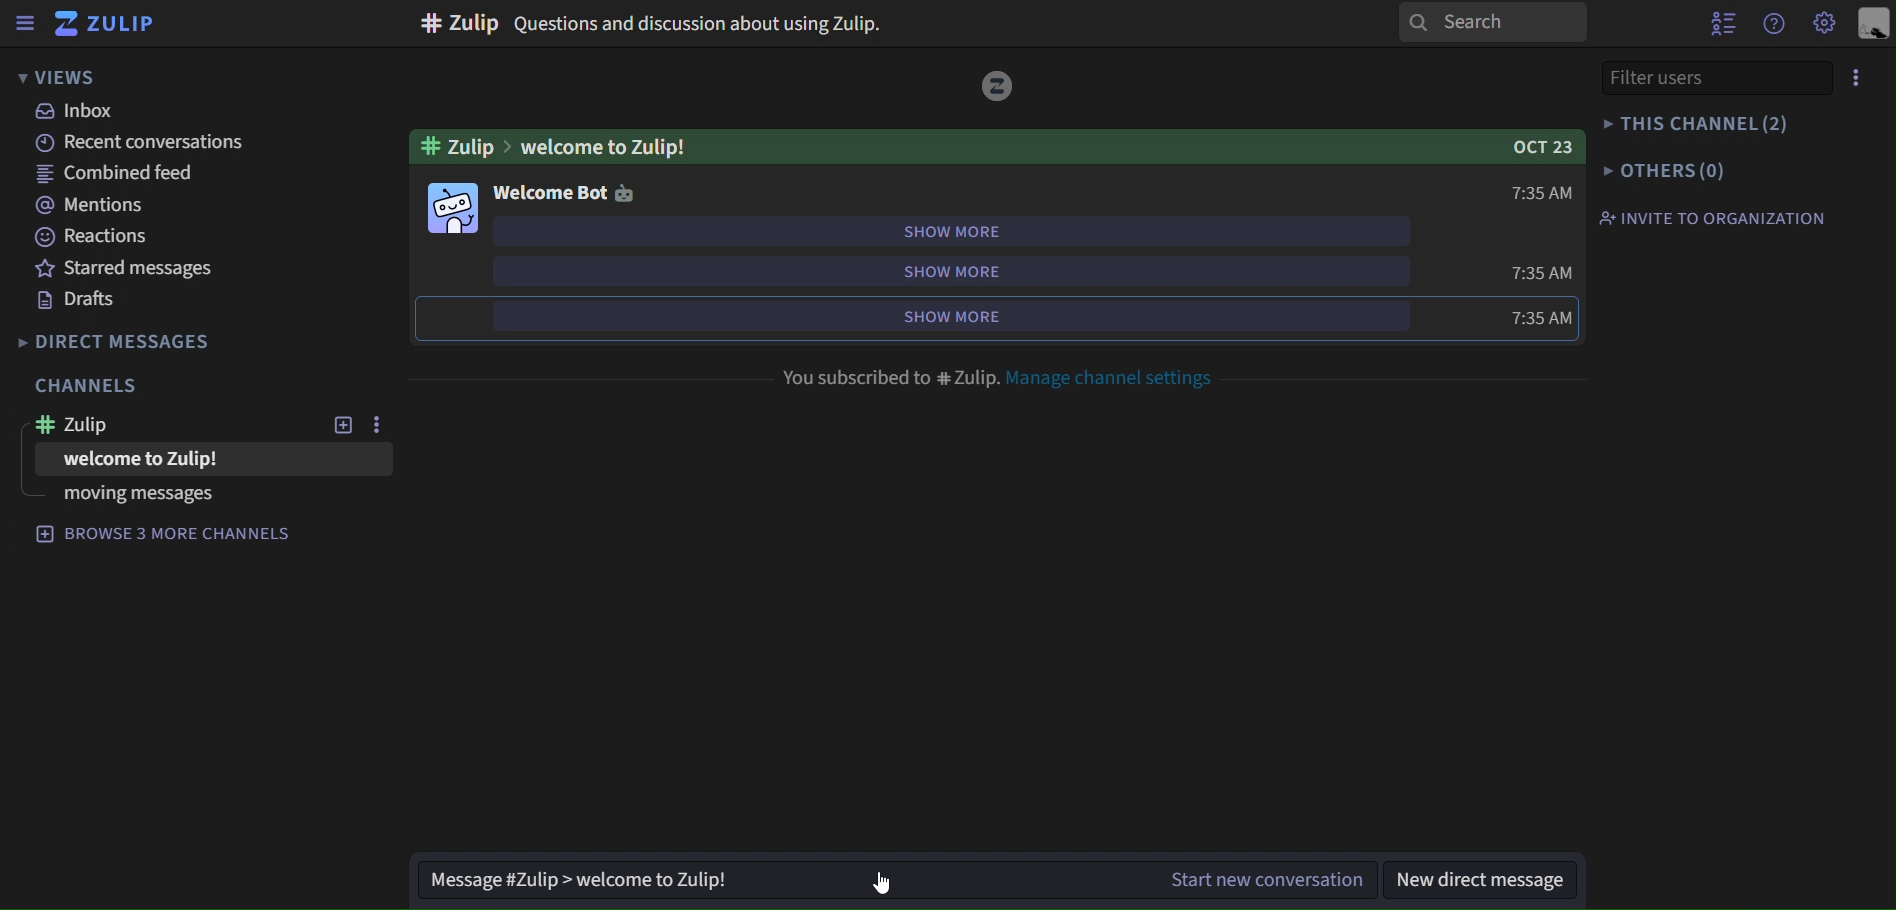  Describe the element at coordinates (118, 176) in the screenshot. I see `combined feed` at that location.